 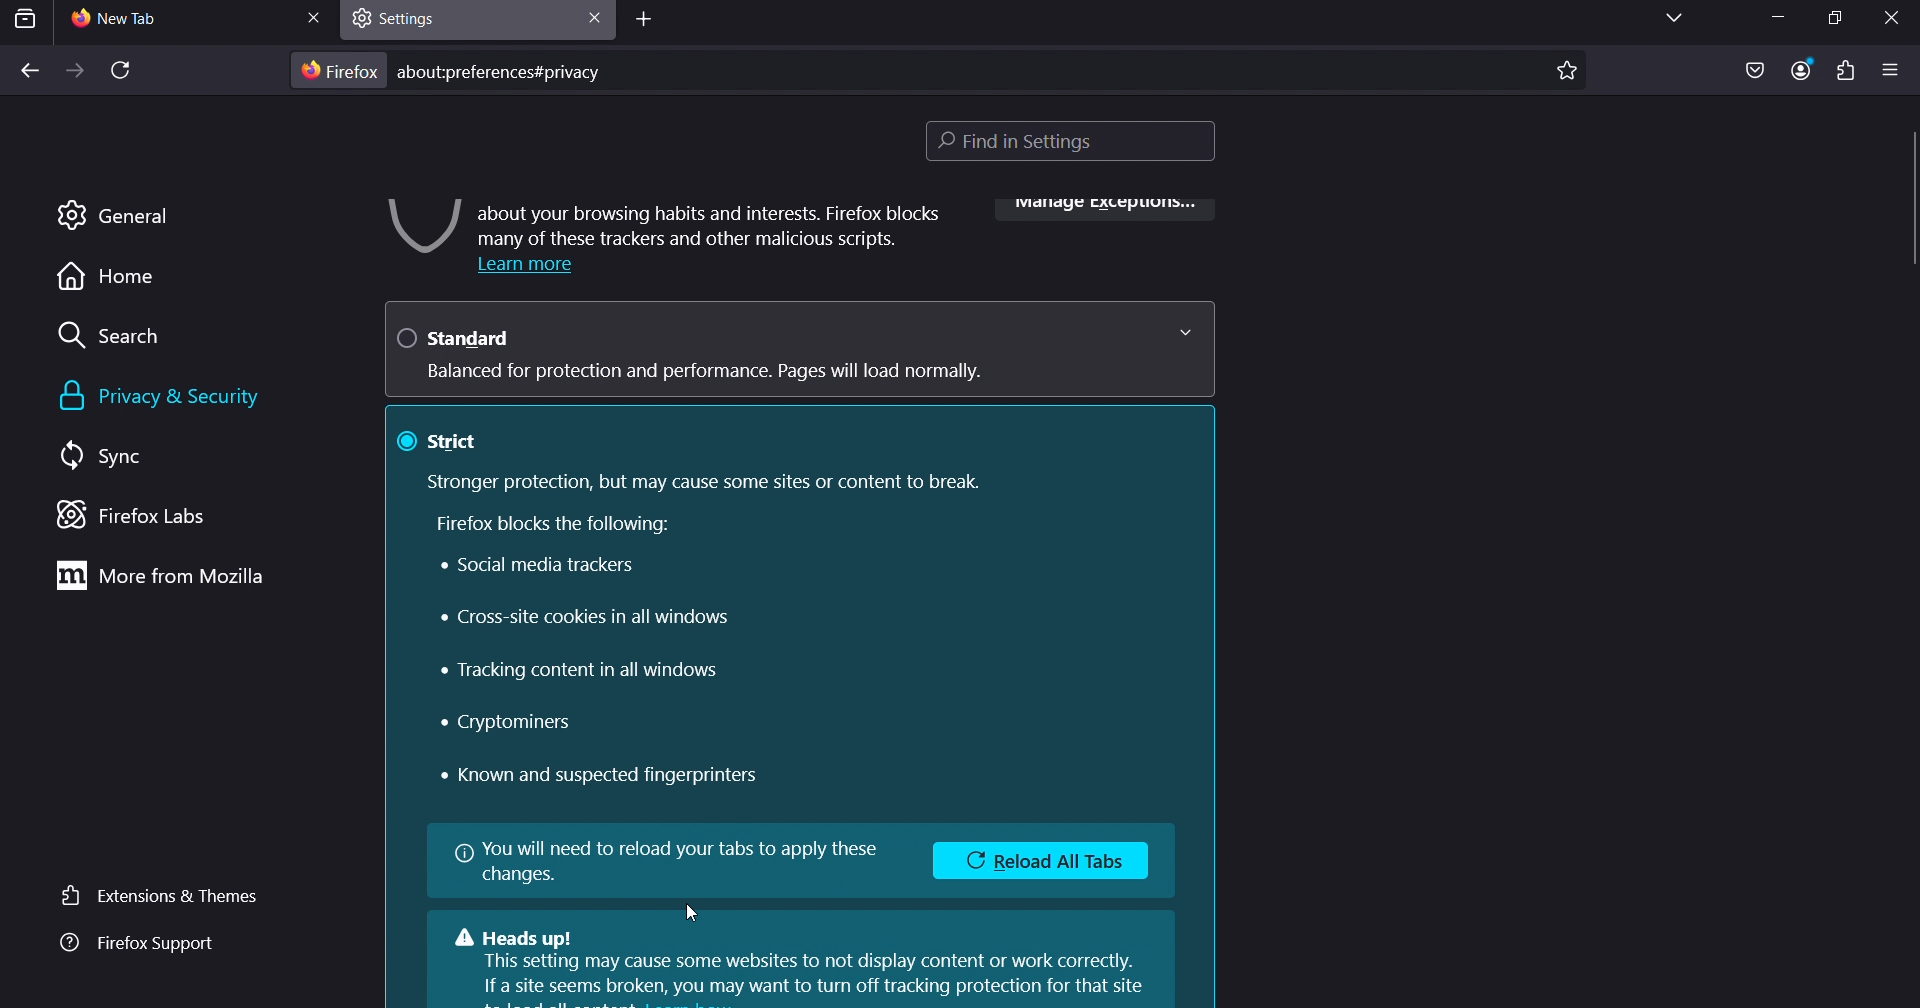 What do you see at coordinates (1908, 175) in the screenshot?
I see `scrollbar` at bounding box center [1908, 175].